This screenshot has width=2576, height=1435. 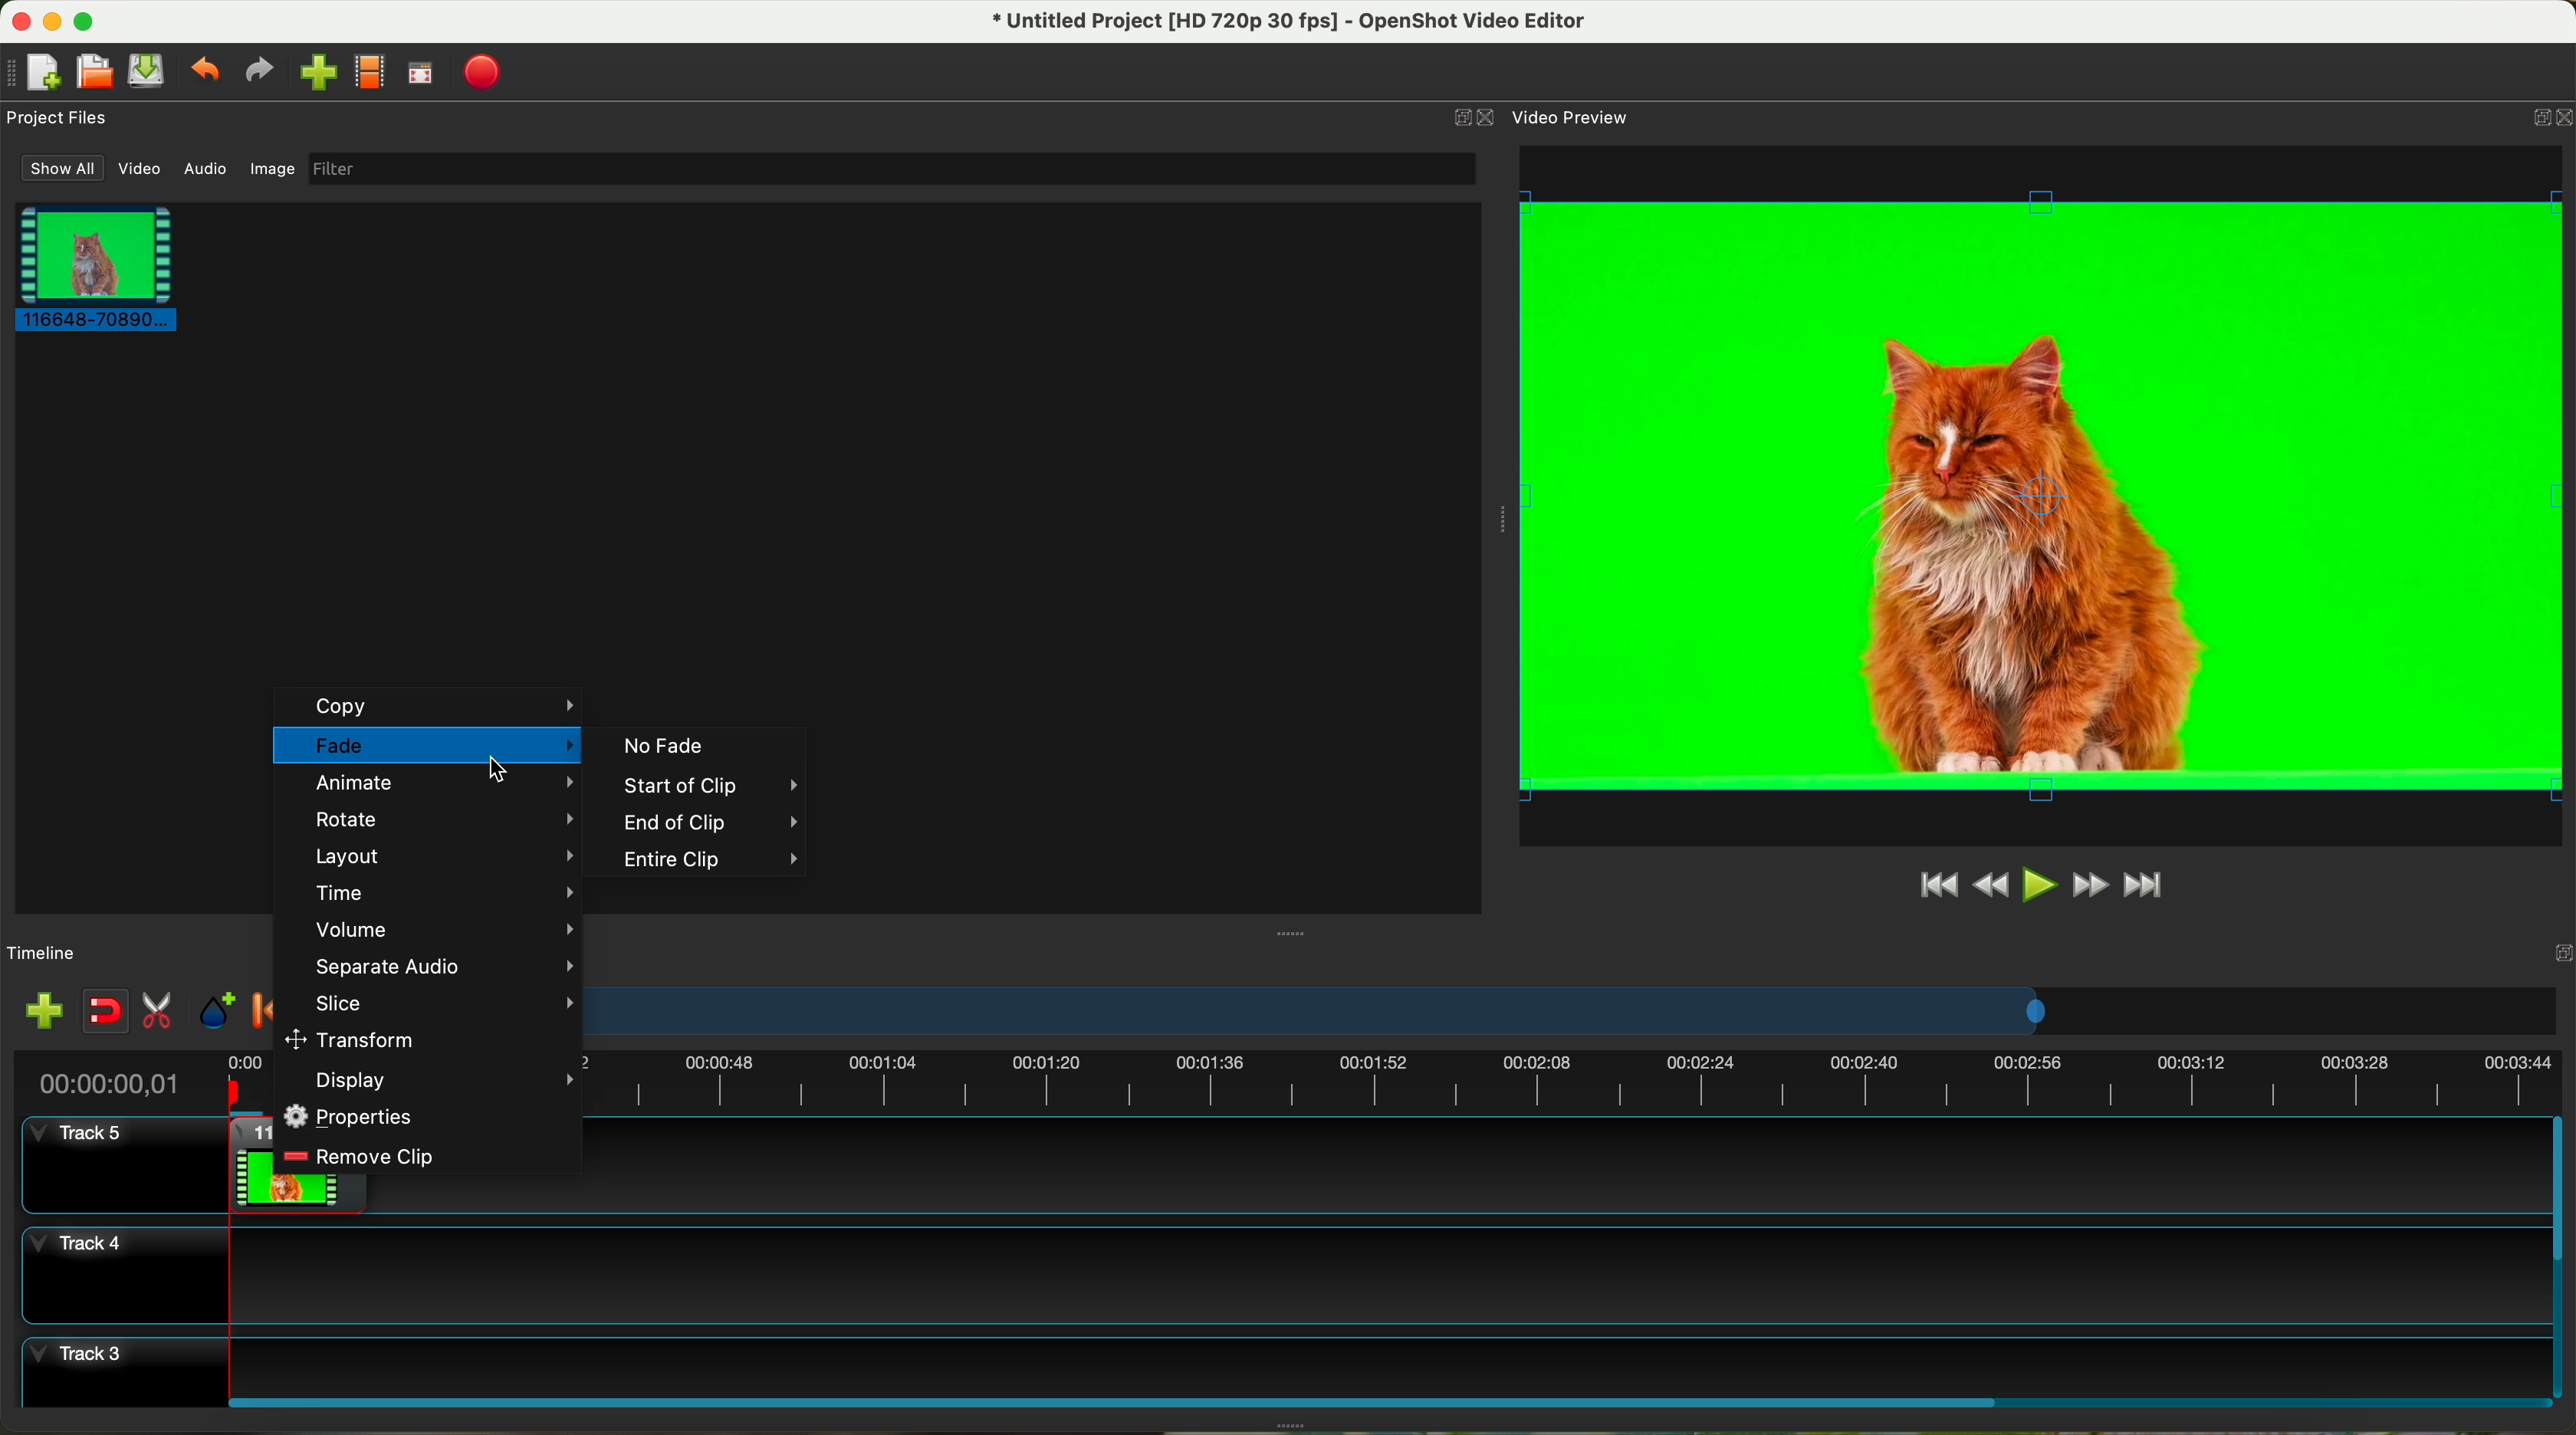 What do you see at coordinates (43, 1013) in the screenshot?
I see `import files` at bounding box center [43, 1013].